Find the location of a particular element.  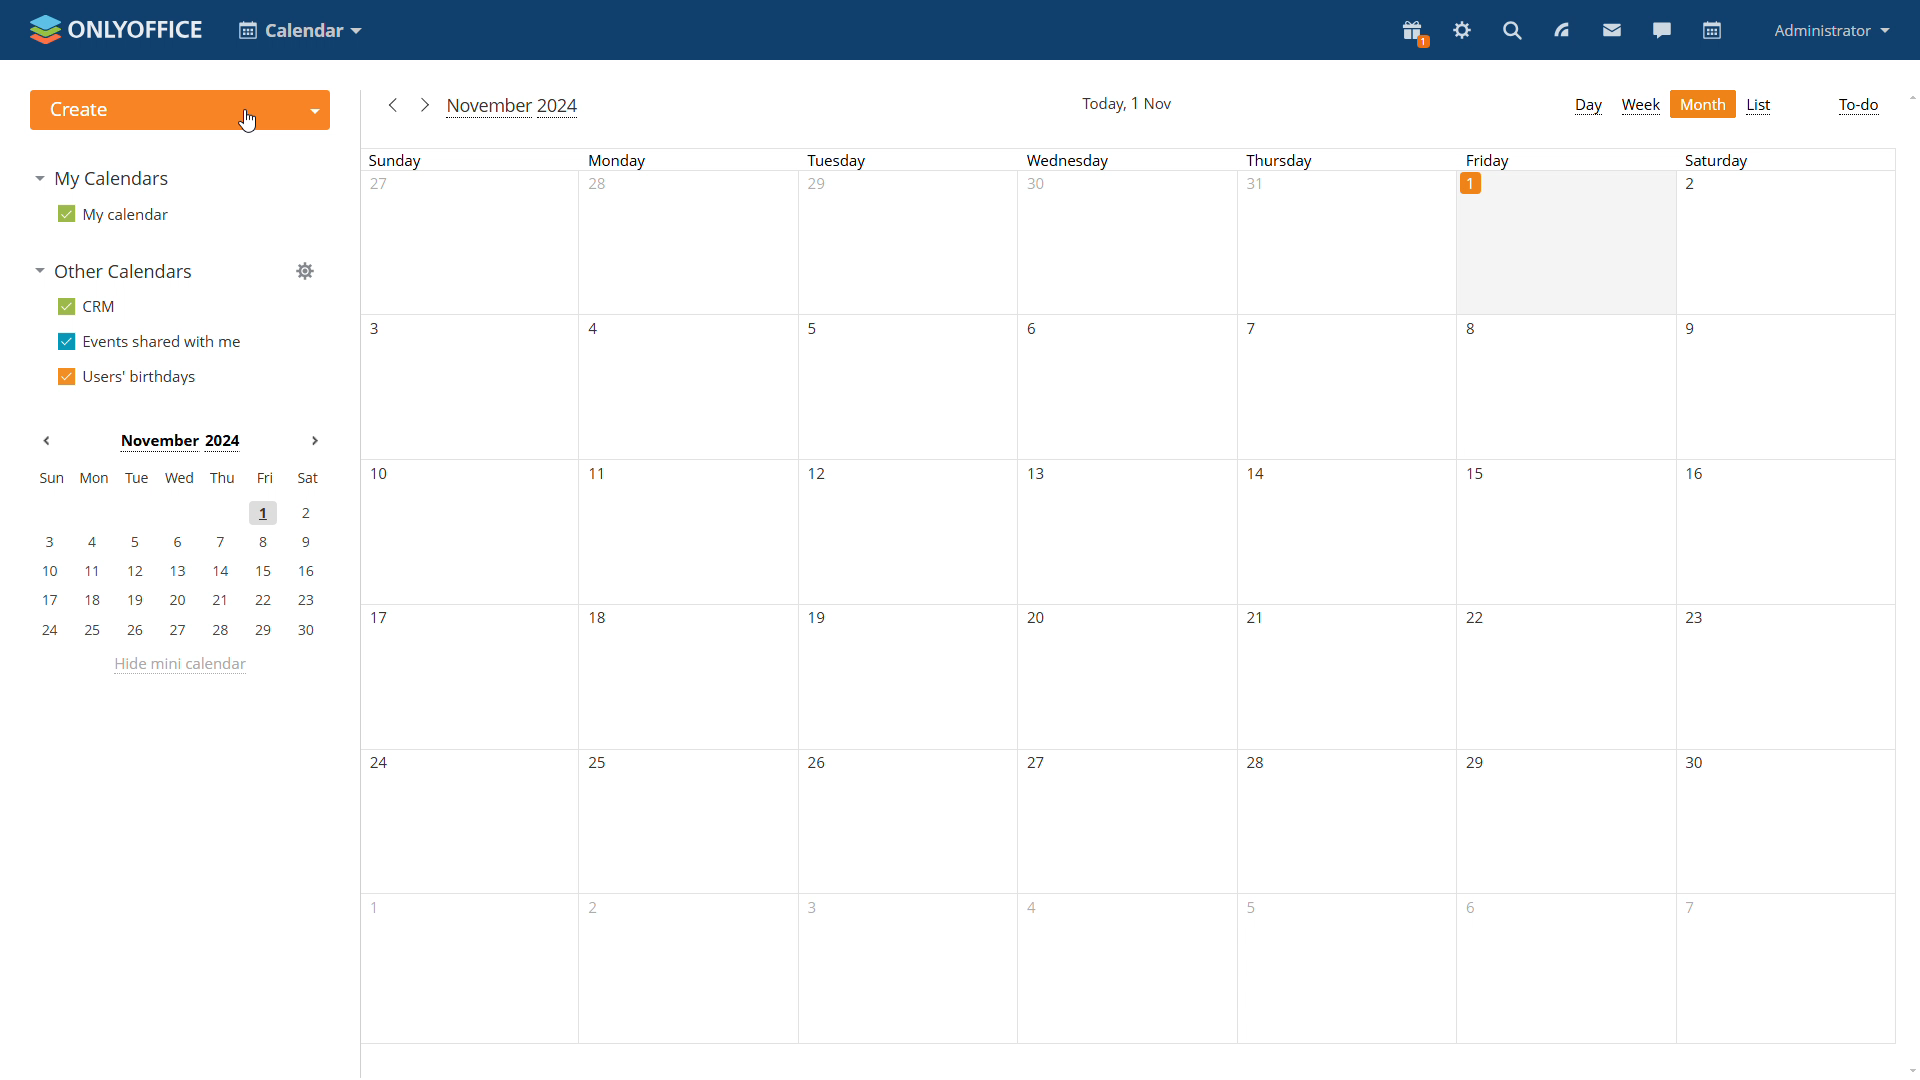

users' birthdays is located at coordinates (126, 375).